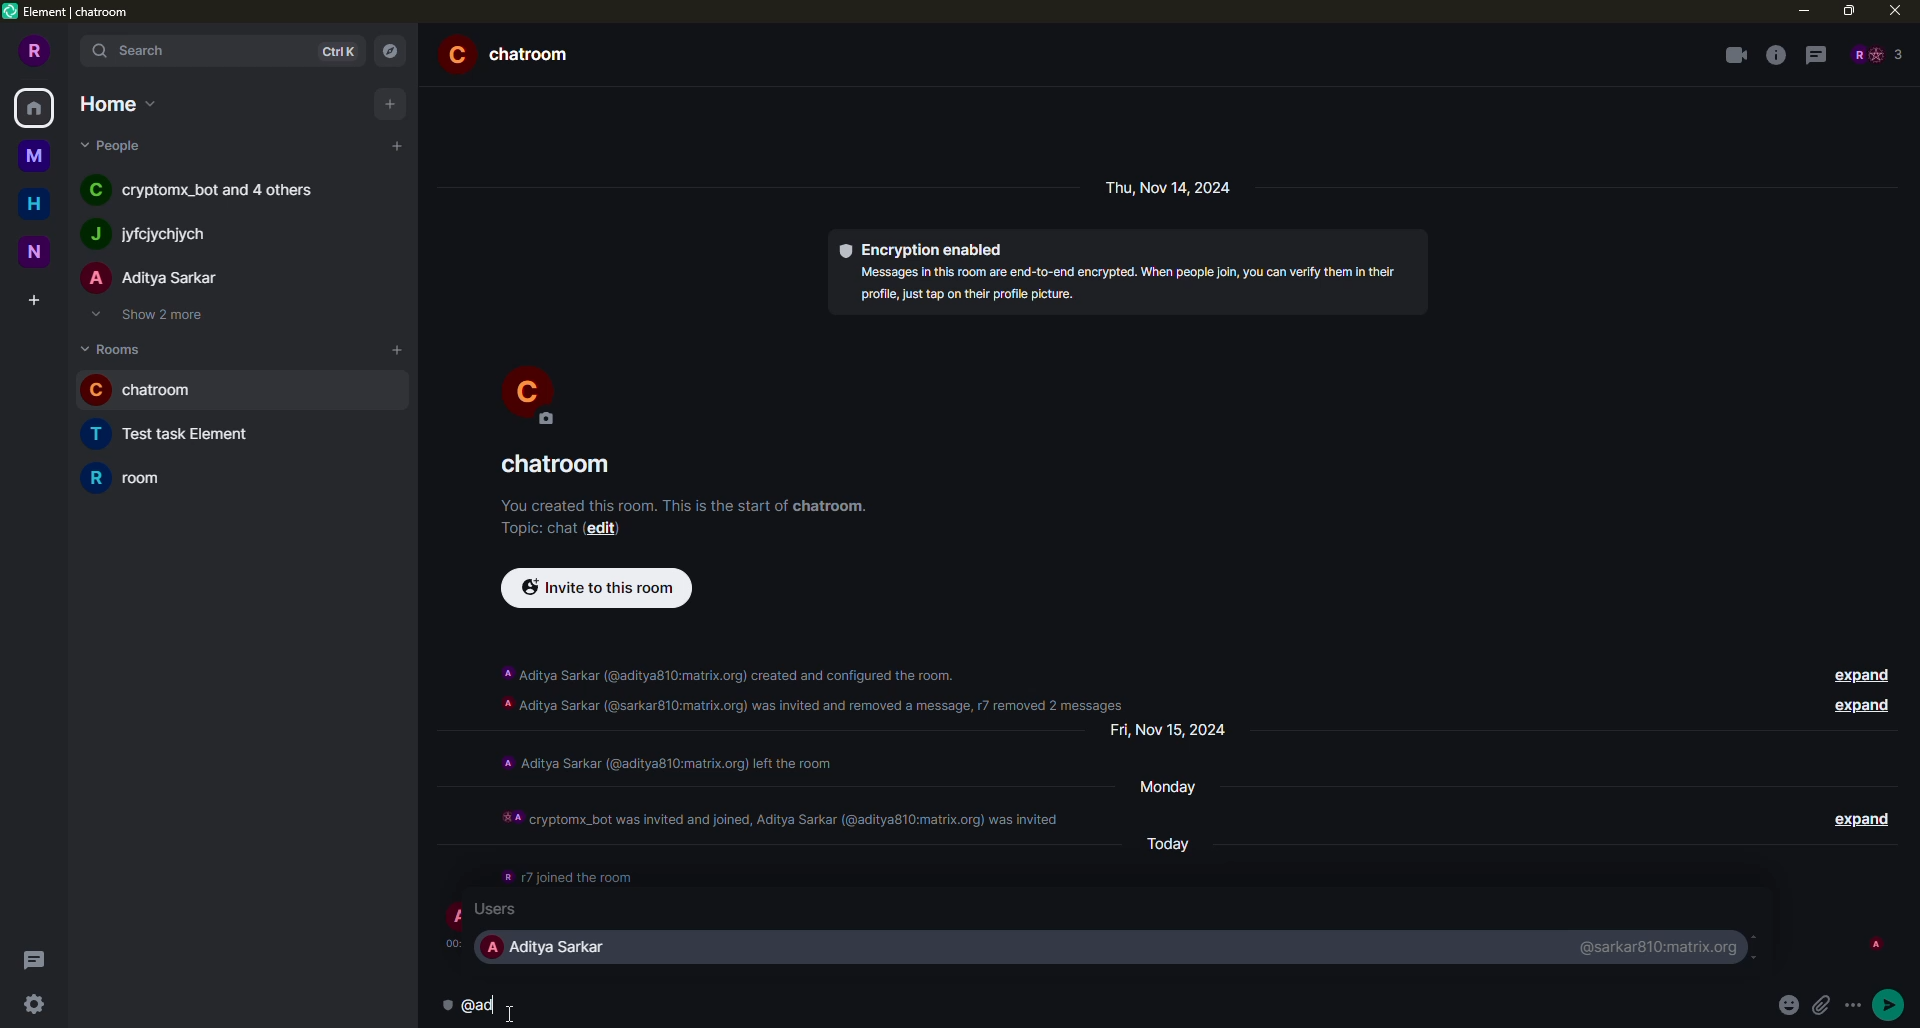 This screenshot has height=1028, width=1920. I want to click on people, so click(154, 279).